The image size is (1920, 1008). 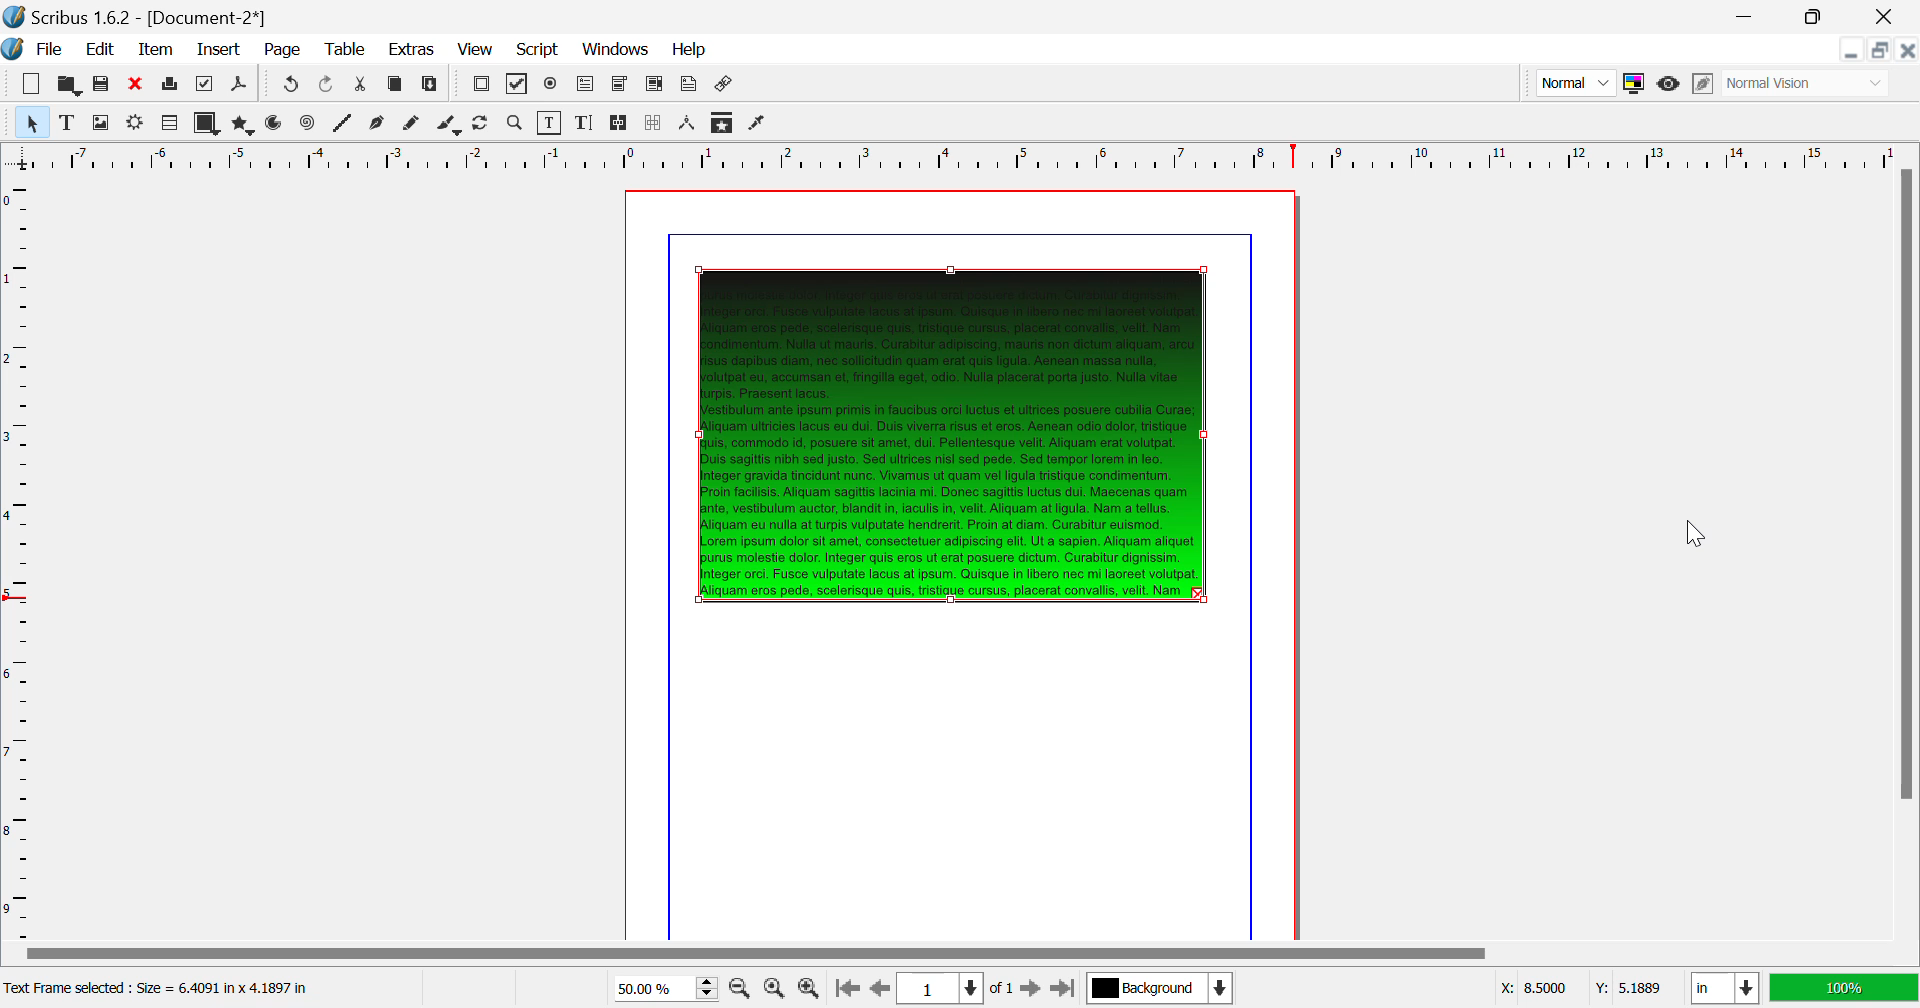 What do you see at coordinates (450, 126) in the screenshot?
I see `Calligraphic Line` at bounding box center [450, 126].